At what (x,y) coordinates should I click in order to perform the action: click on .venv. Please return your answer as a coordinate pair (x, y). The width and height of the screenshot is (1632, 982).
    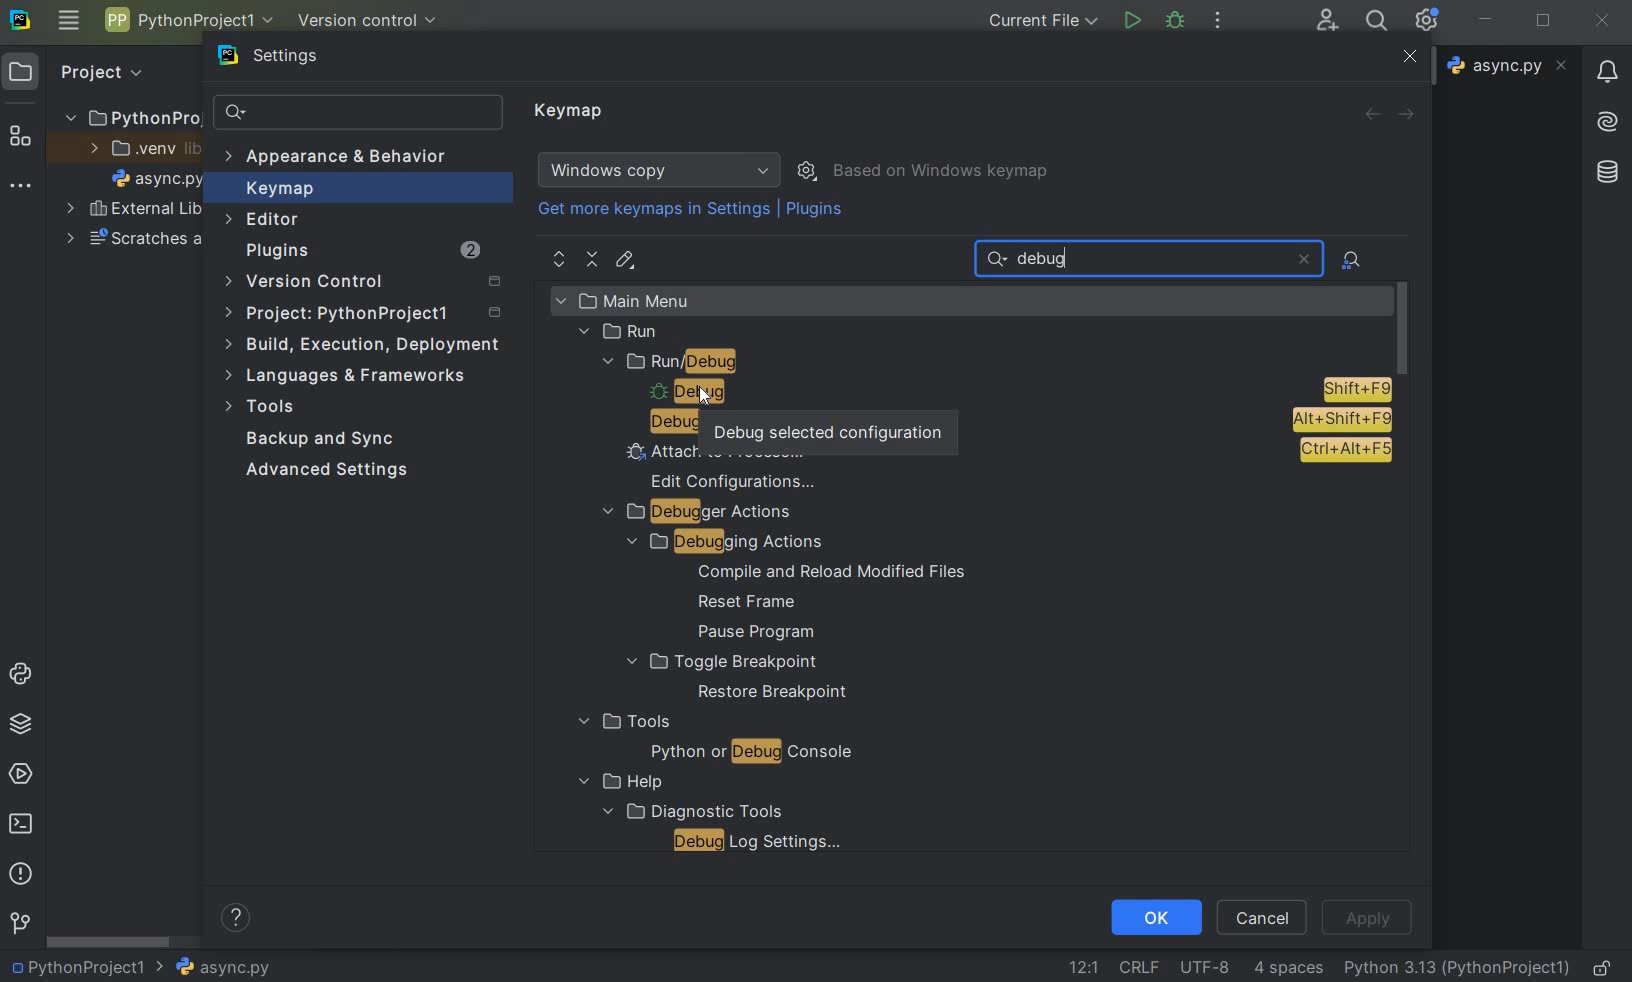
    Looking at the image, I should click on (144, 150).